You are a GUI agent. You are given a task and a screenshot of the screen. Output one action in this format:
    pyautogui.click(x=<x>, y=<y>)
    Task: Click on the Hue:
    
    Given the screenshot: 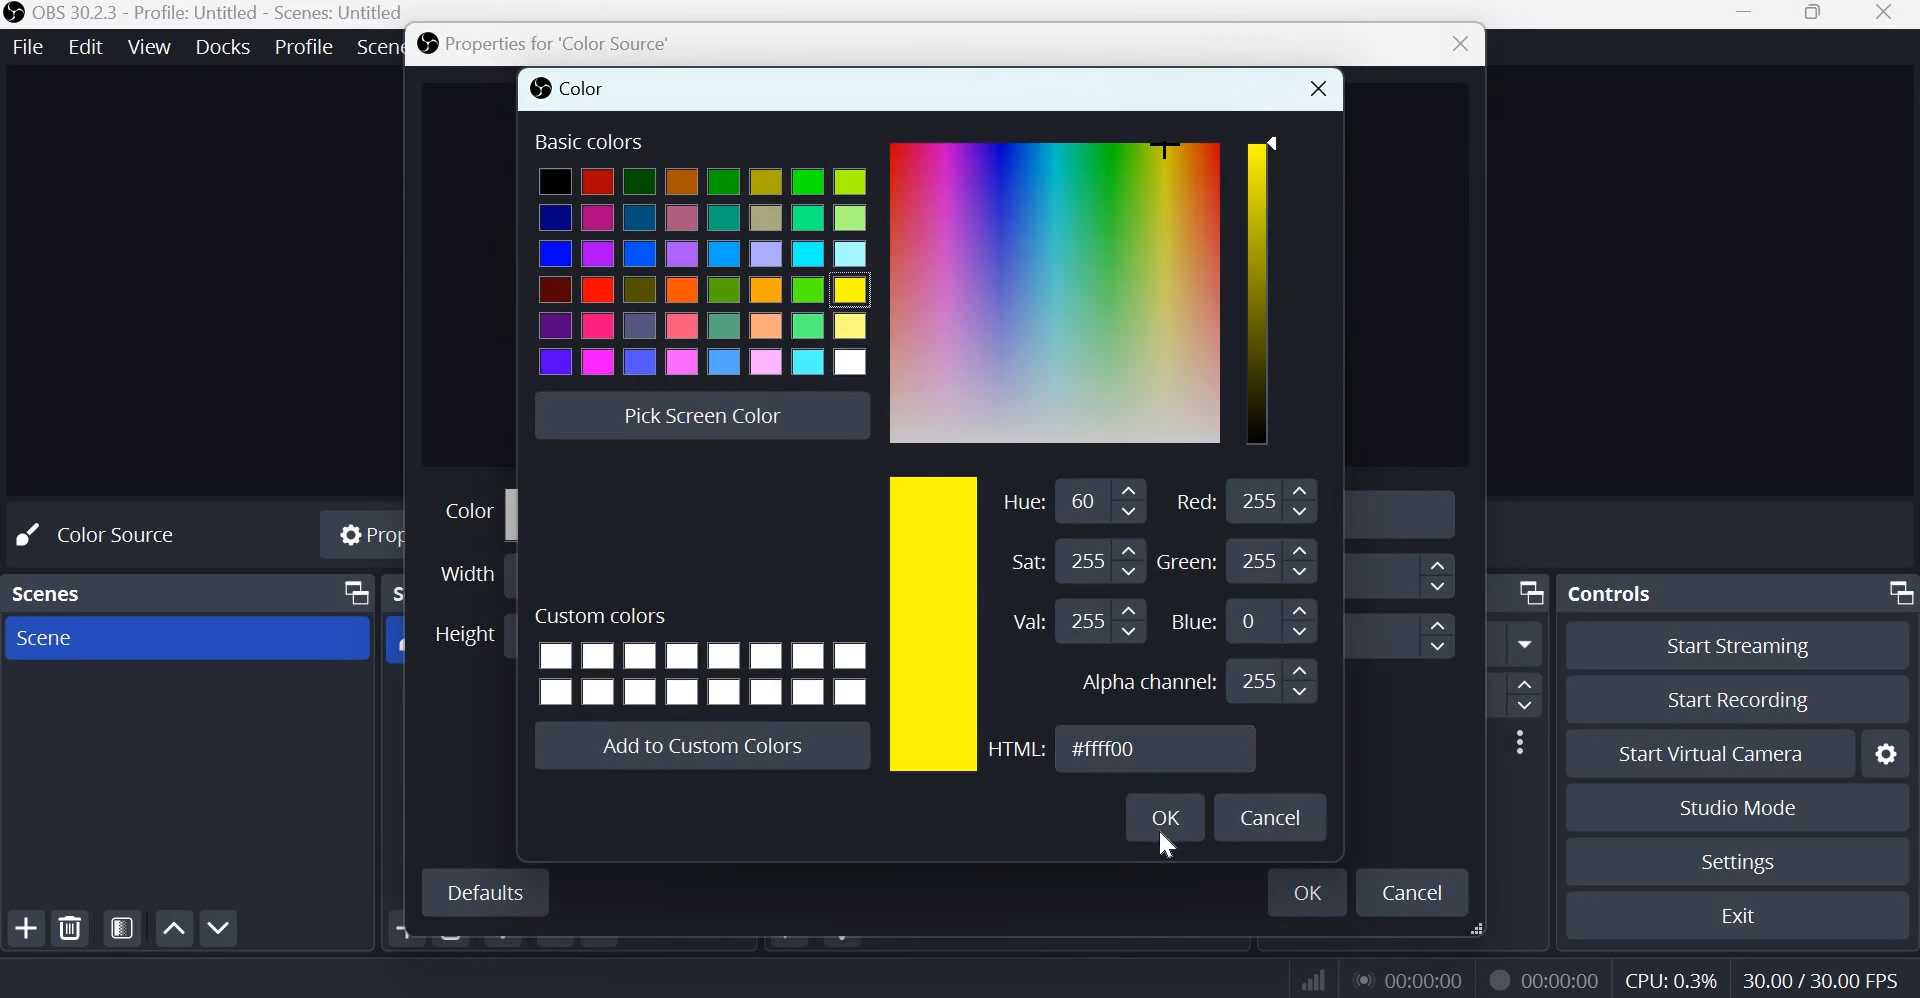 What is the action you would take?
    pyautogui.click(x=1026, y=501)
    